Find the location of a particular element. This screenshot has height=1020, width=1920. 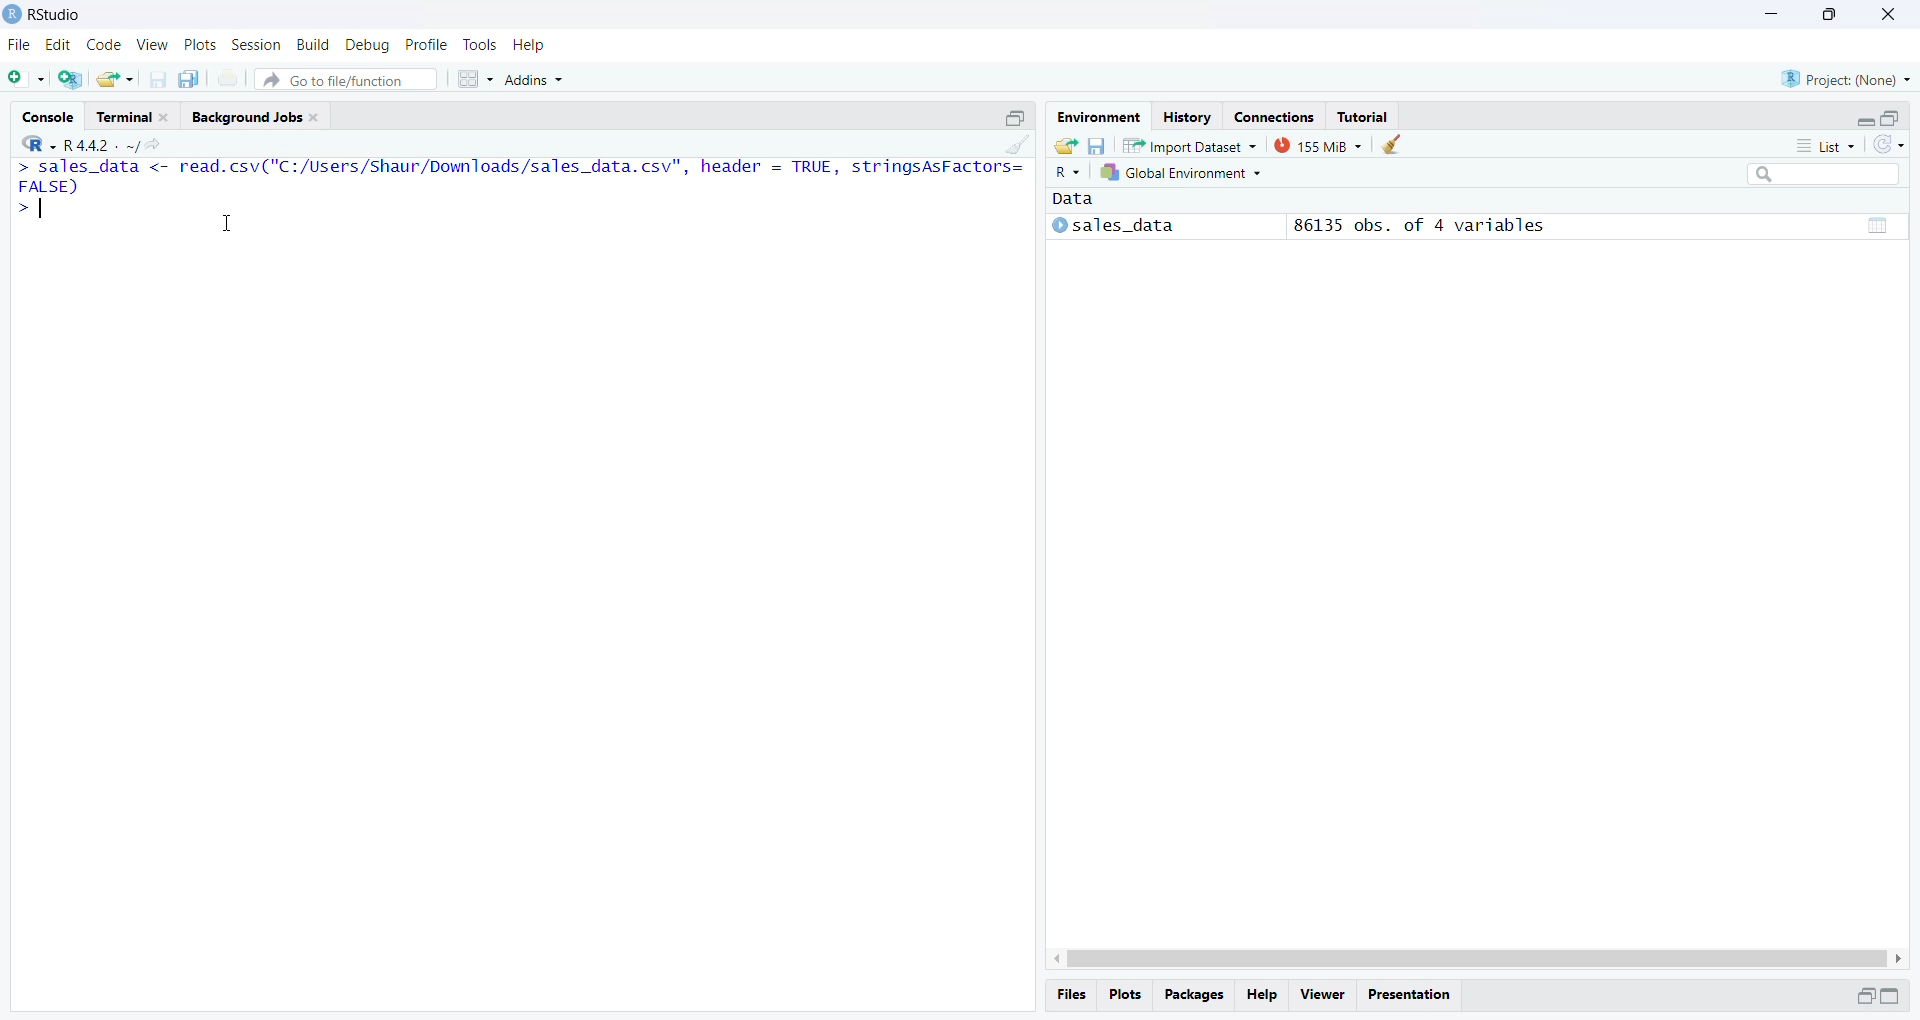

Maximize is located at coordinates (1863, 997).